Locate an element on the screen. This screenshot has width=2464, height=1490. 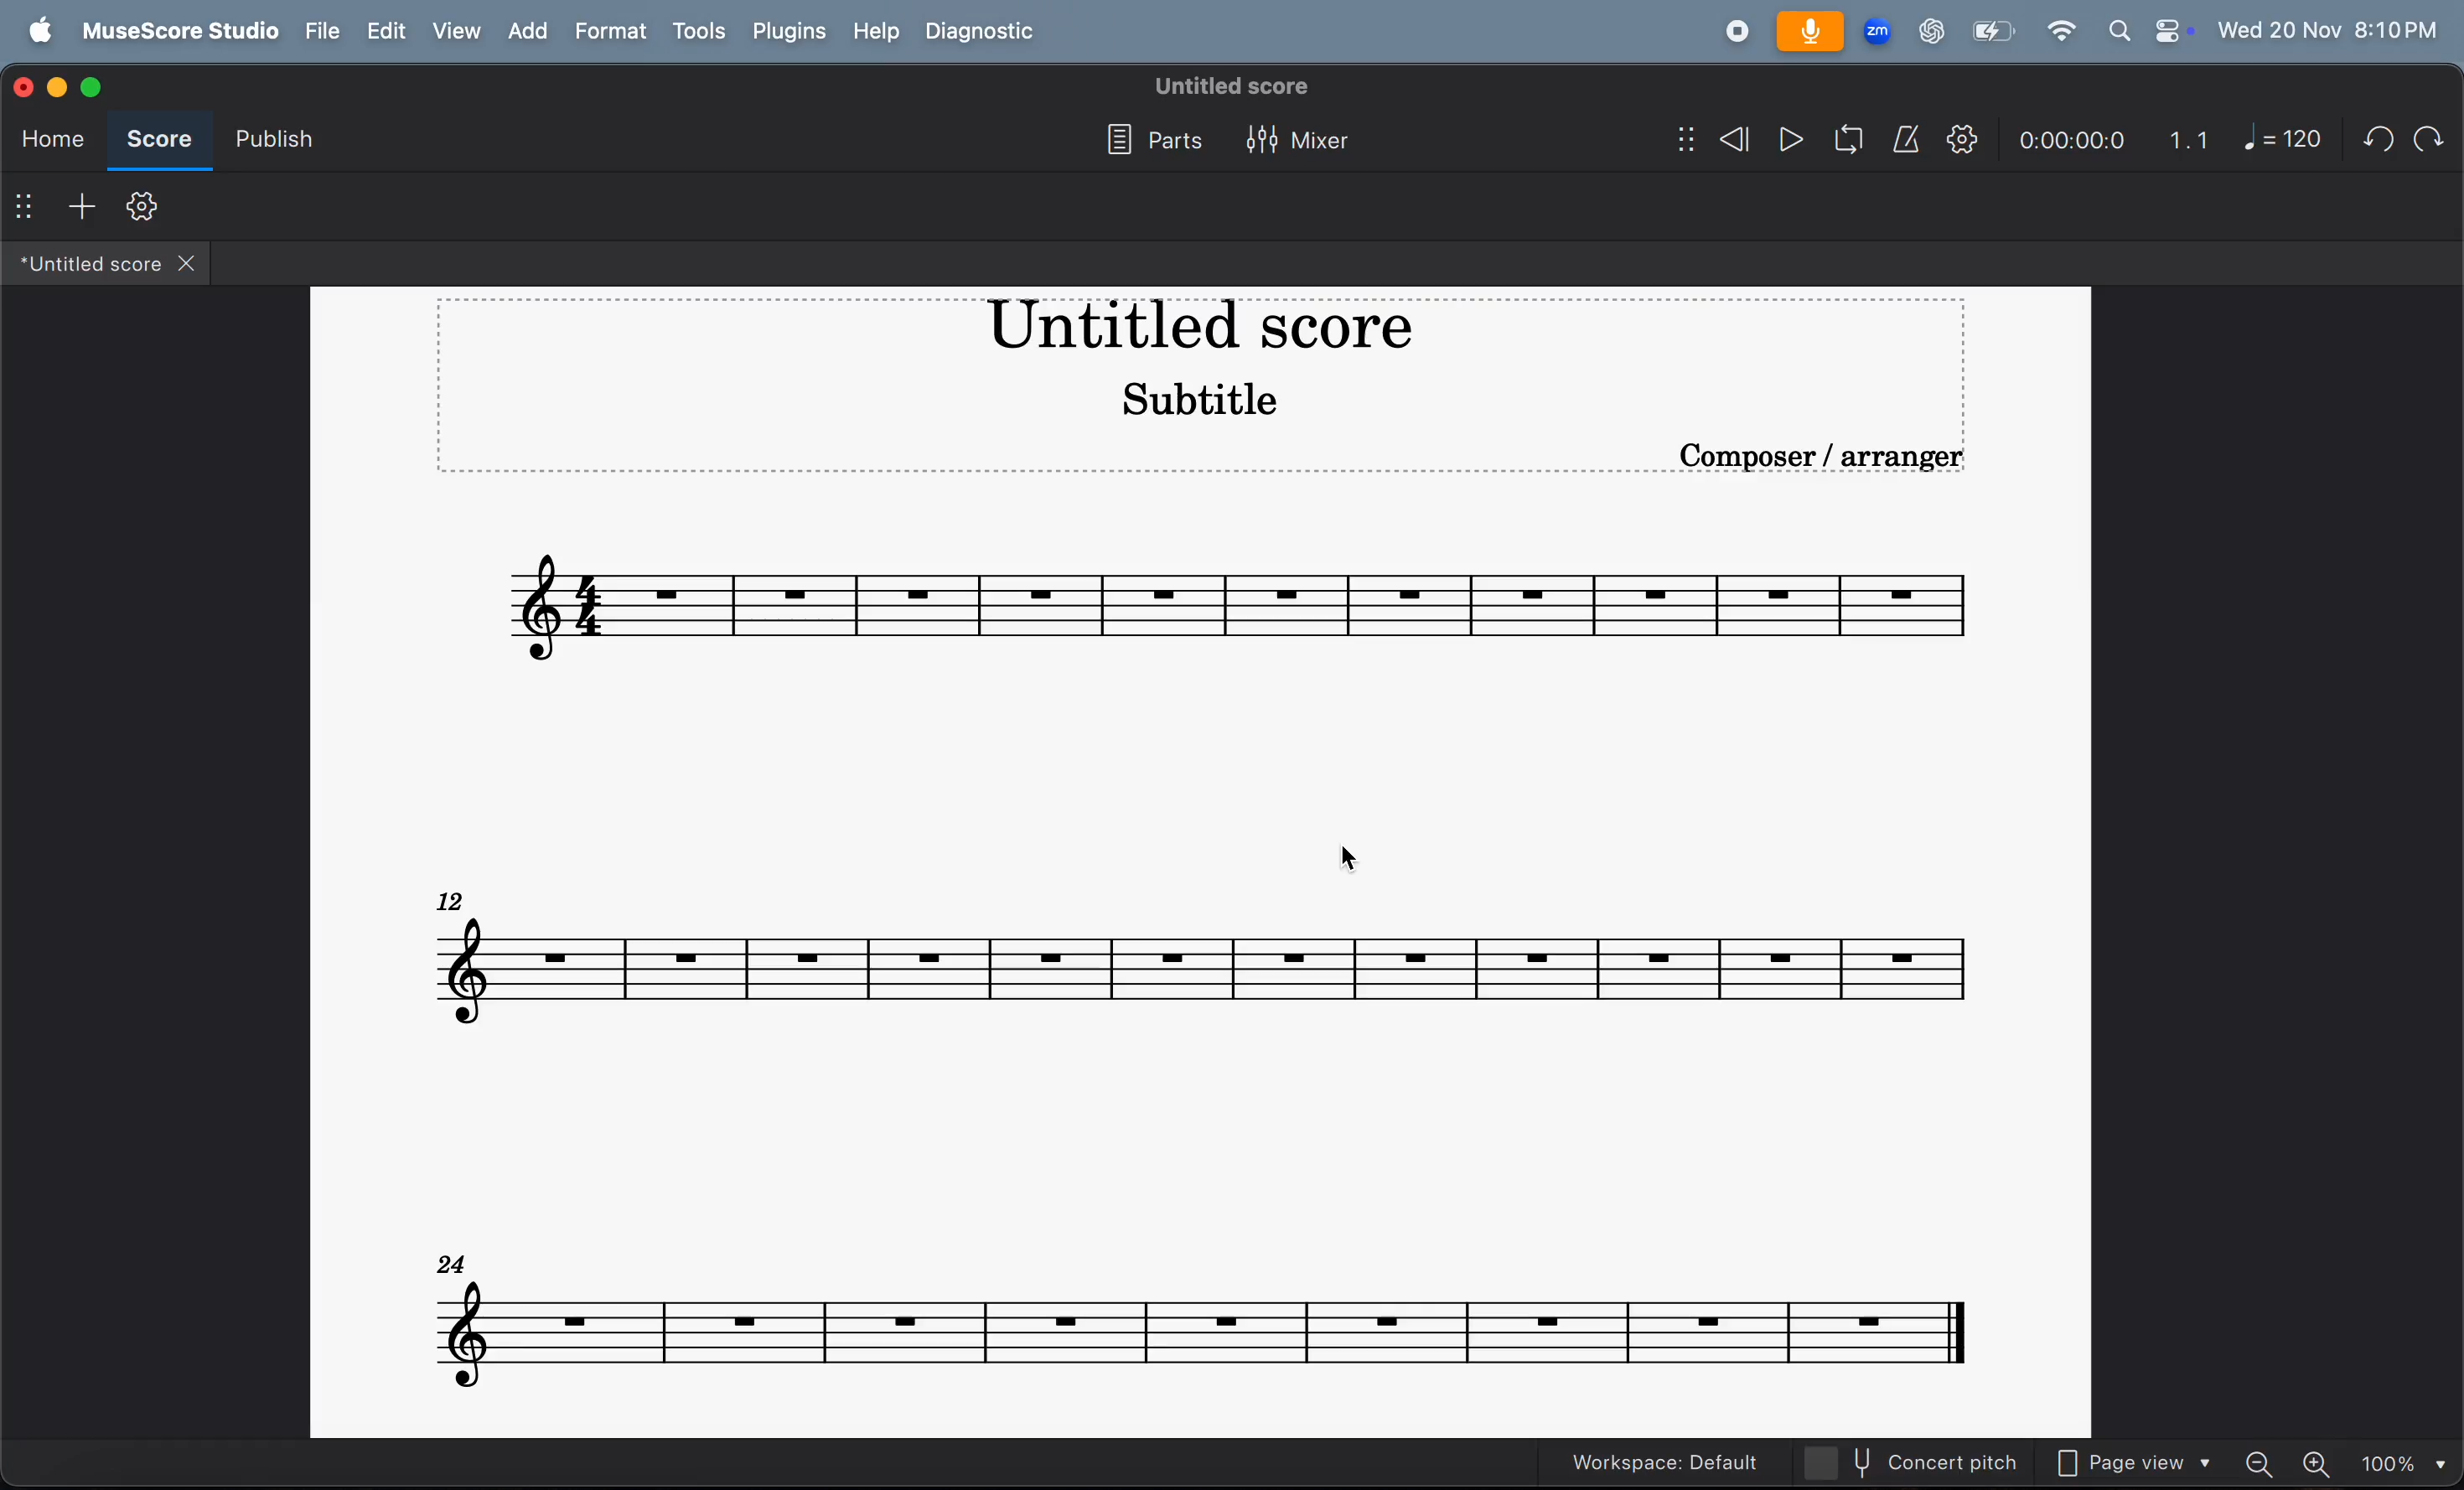
subtitle is located at coordinates (1197, 399).